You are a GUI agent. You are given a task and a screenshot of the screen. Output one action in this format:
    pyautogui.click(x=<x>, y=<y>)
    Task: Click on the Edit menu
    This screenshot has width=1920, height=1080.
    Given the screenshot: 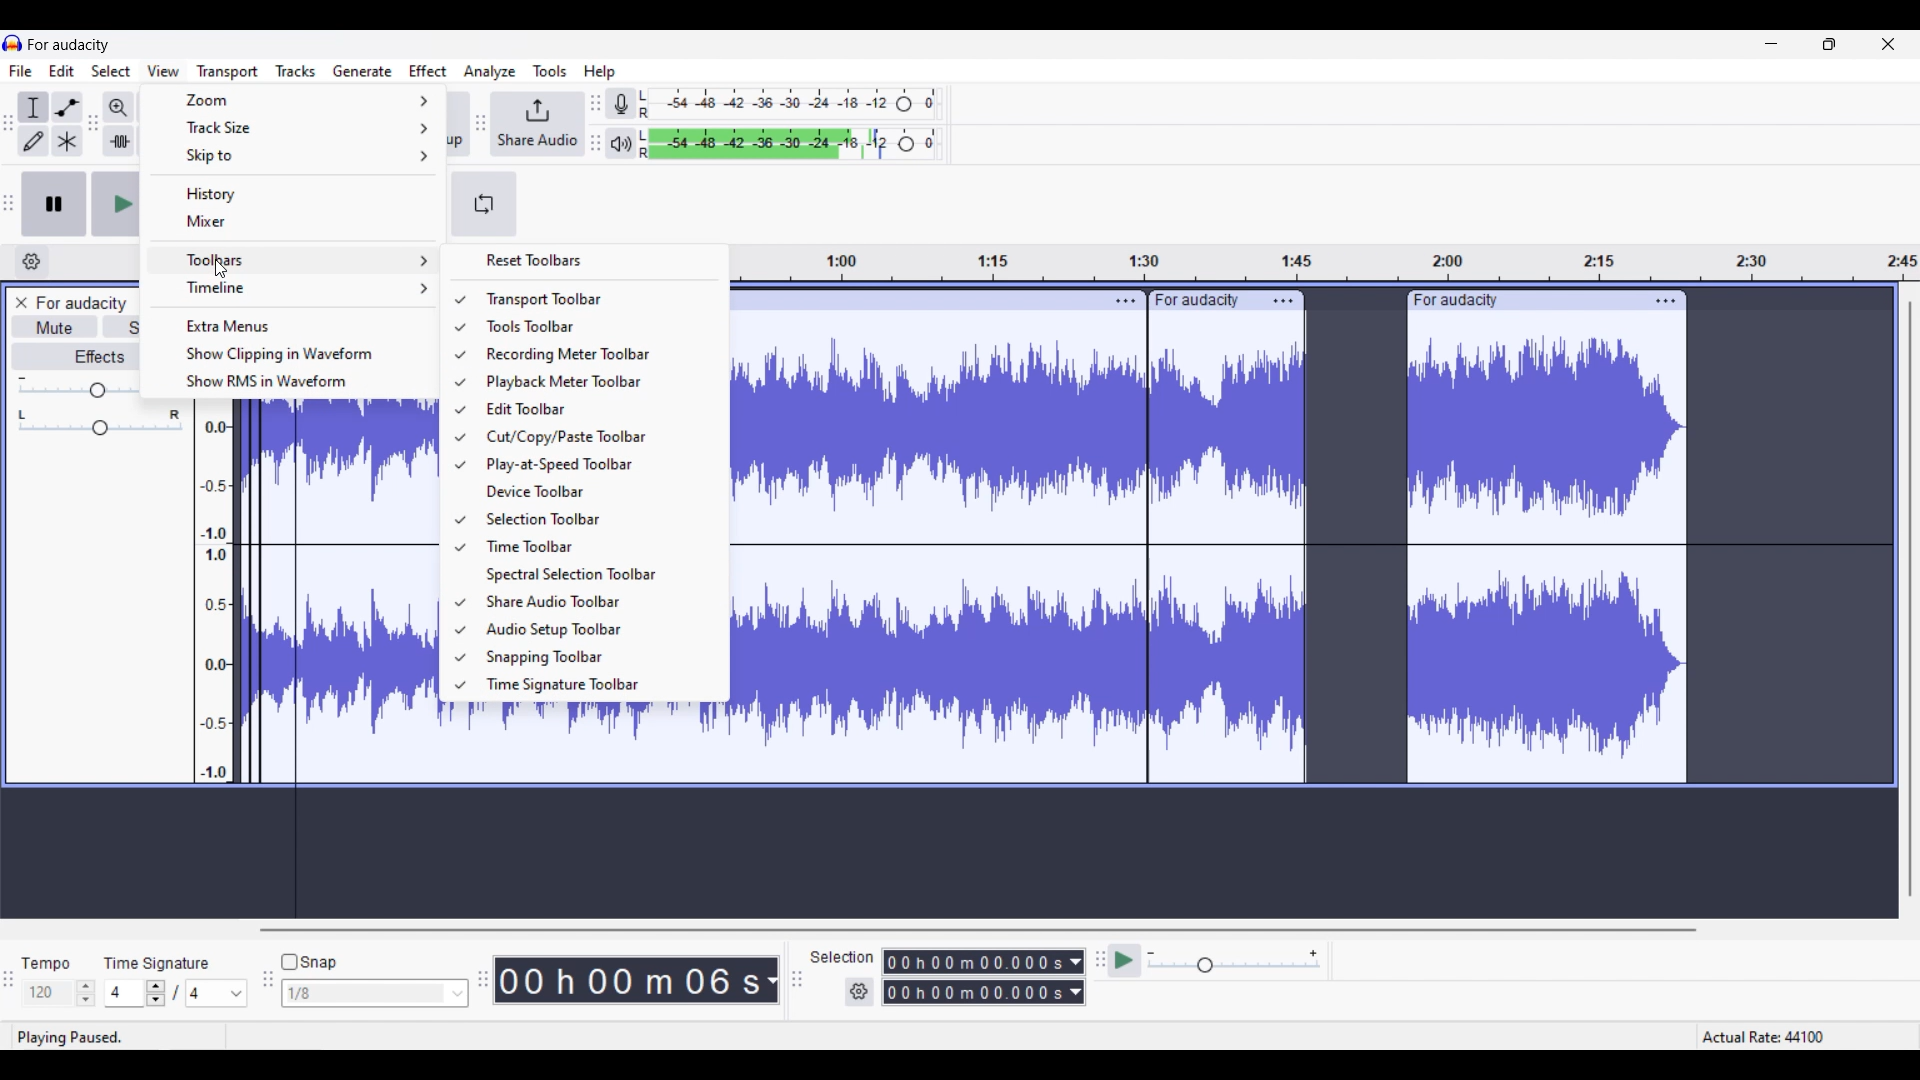 What is the action you would take?
    pyautogui.click(x=62, y=71)
    